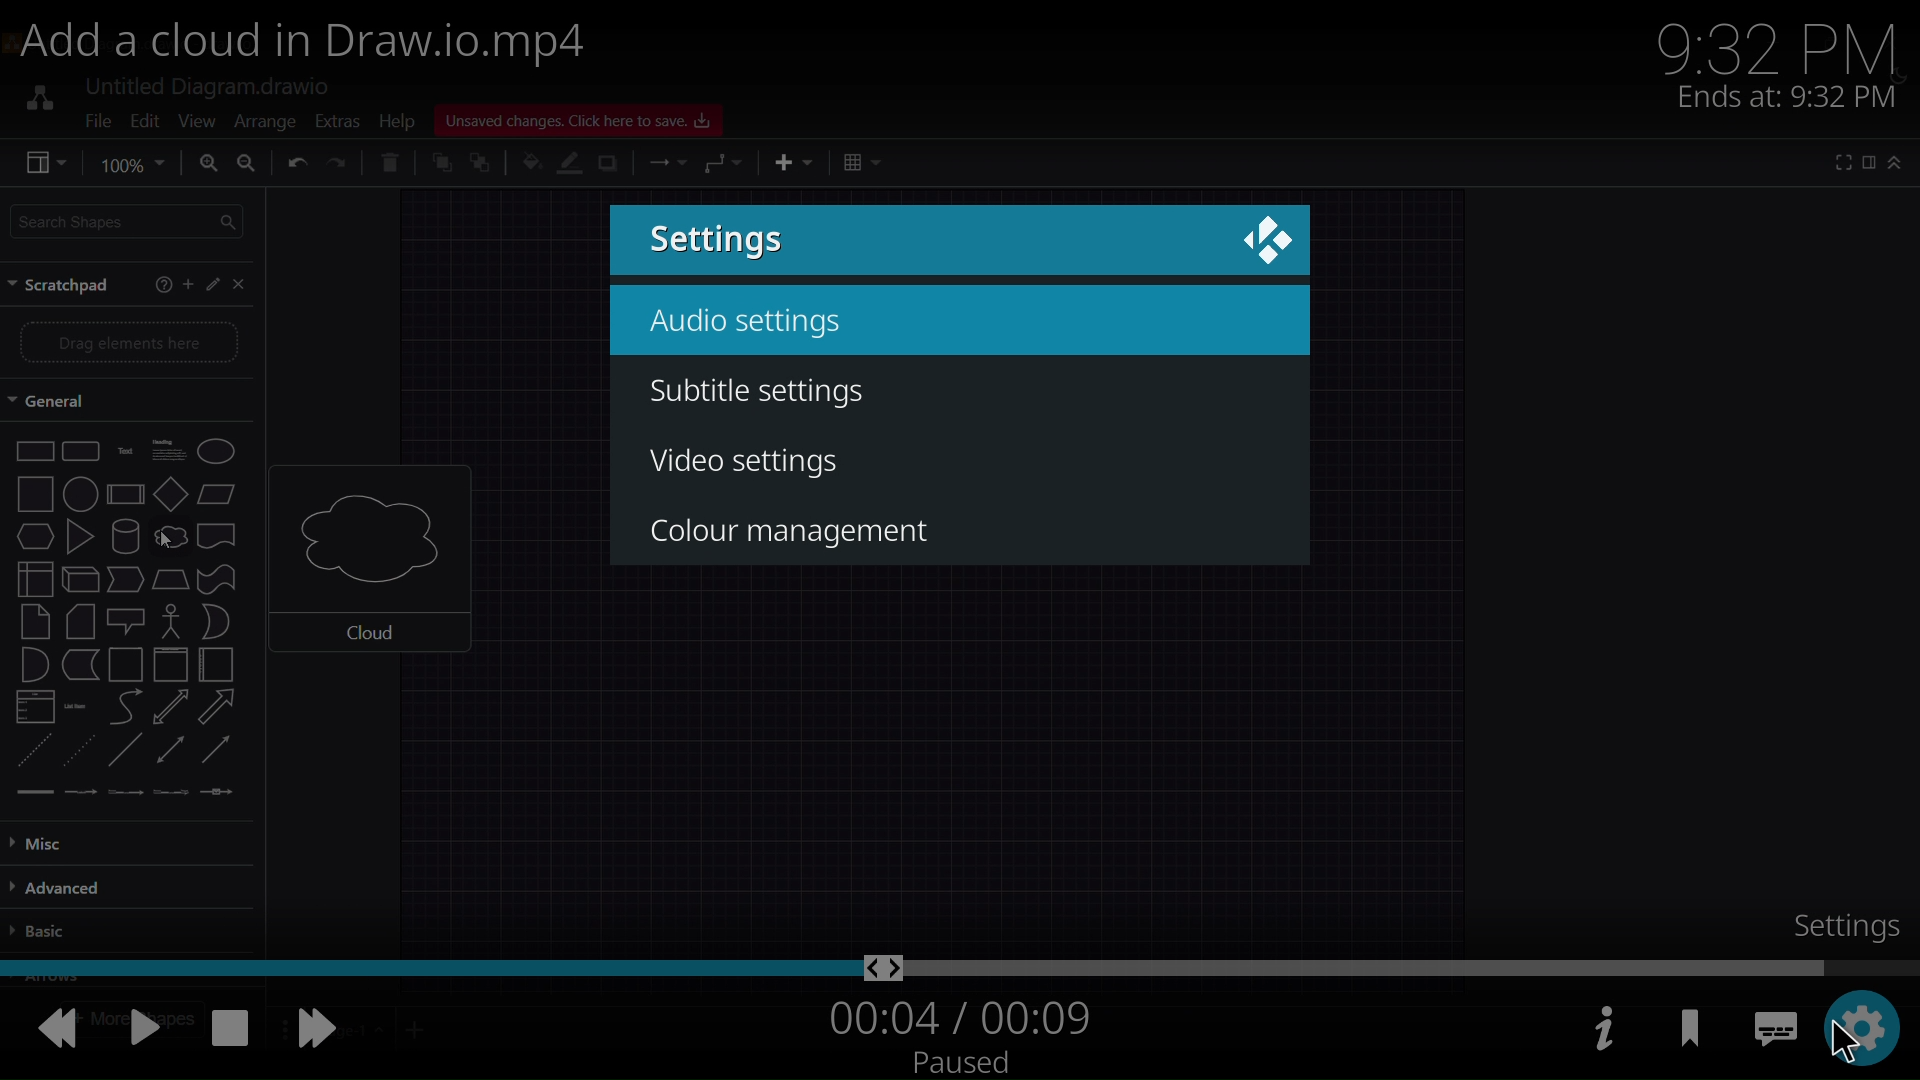 This screenshot has height=1080, width=1920. What do you see at coordinates (749, 464) in the screenshot?
I see `video setting` at bounding box center [749, 464].